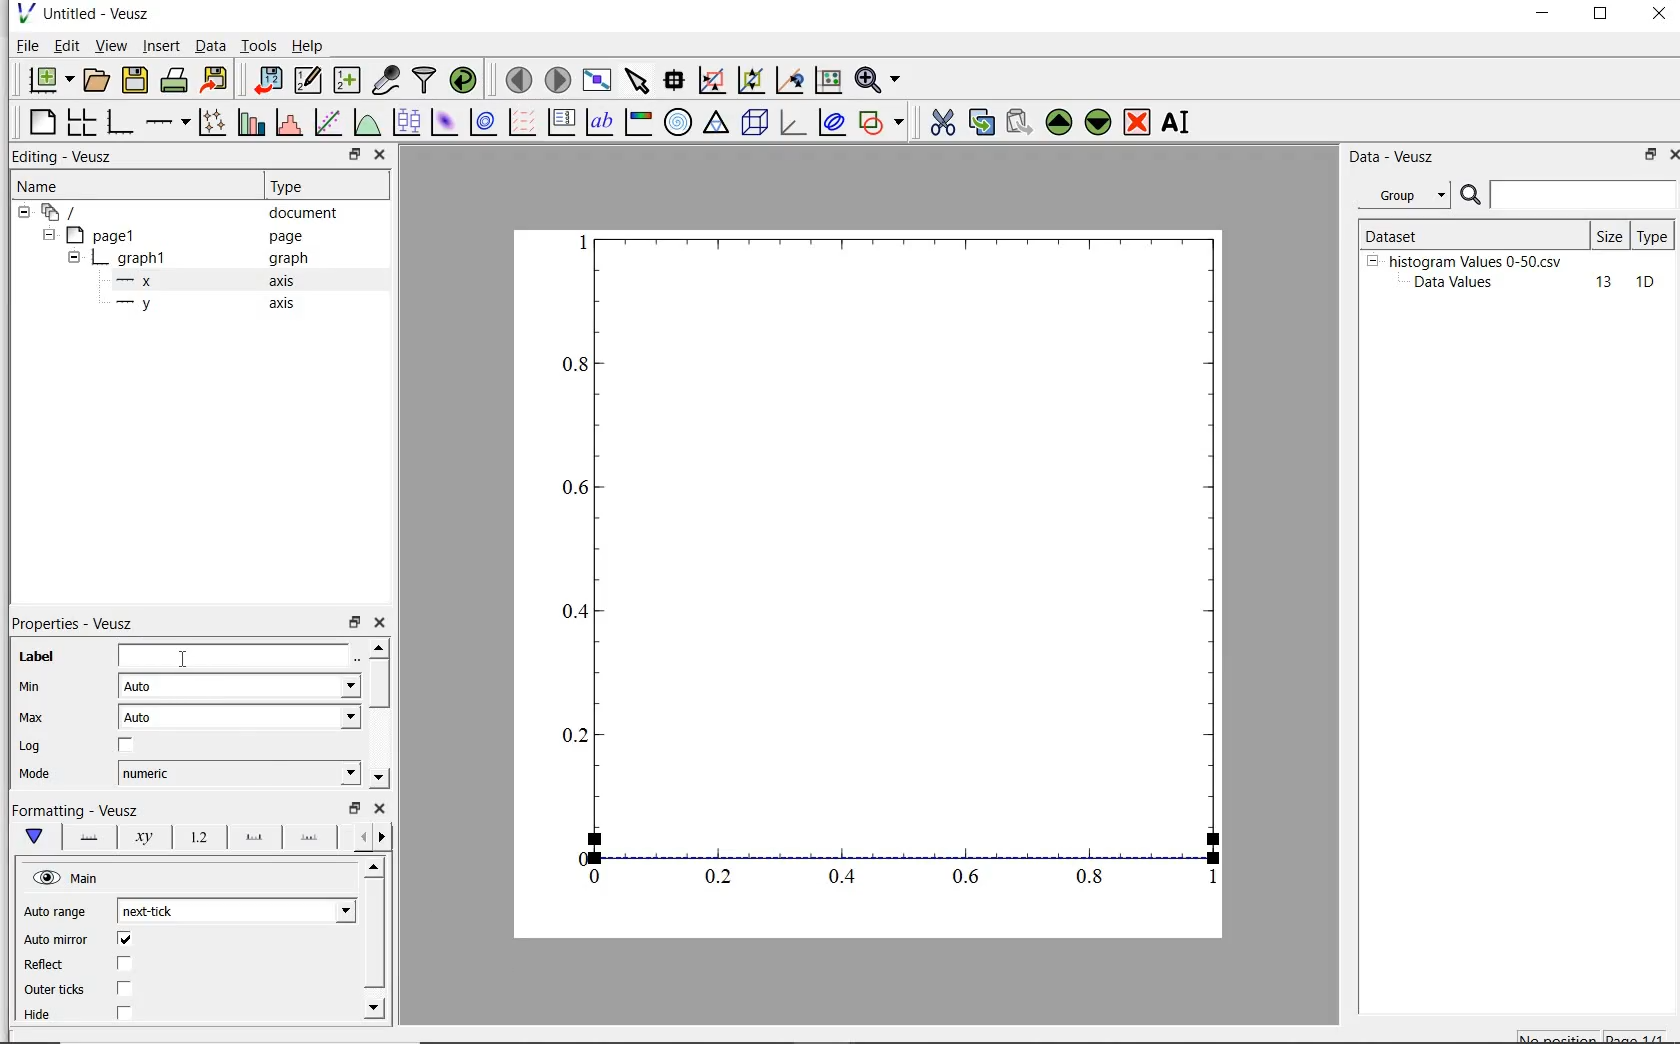  Describe the element at coordinates (136, 78) in the screenshot. I see `save` at that location.